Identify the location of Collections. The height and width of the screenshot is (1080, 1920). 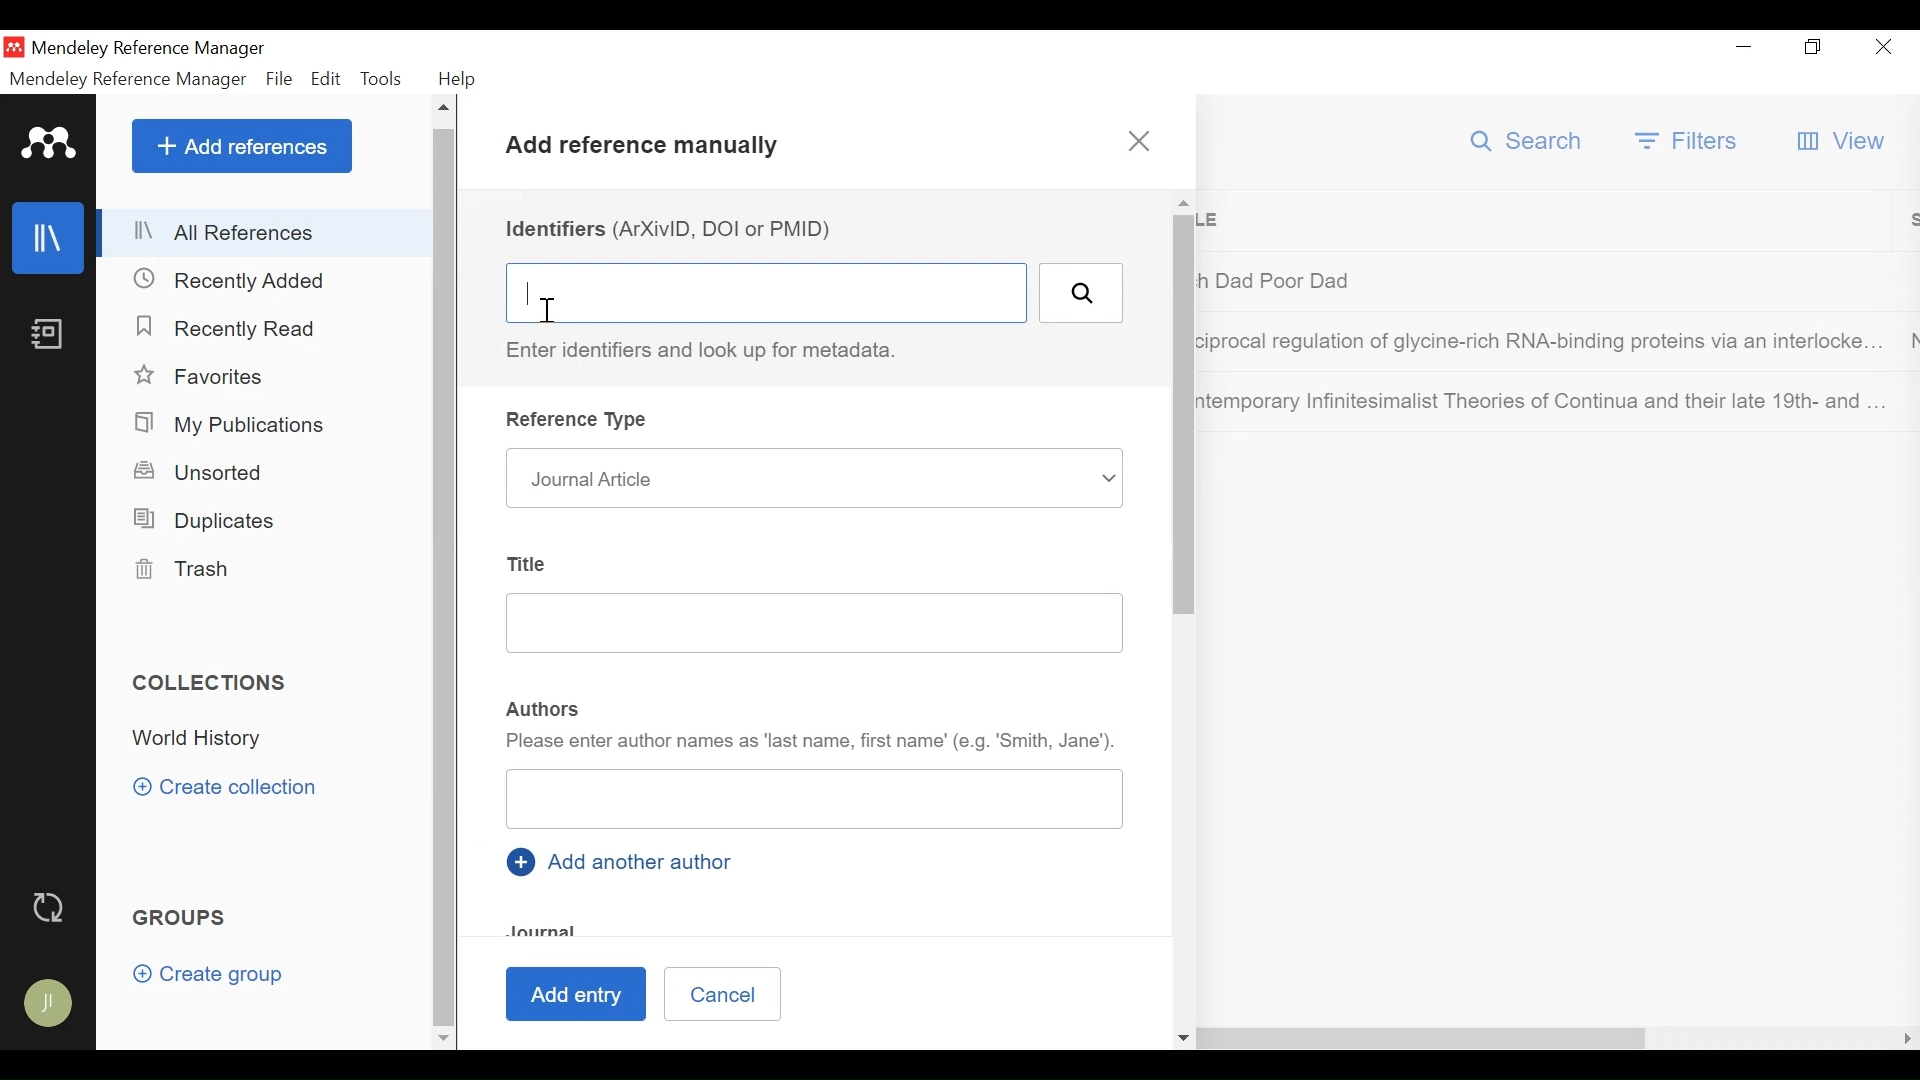
(212, 682).